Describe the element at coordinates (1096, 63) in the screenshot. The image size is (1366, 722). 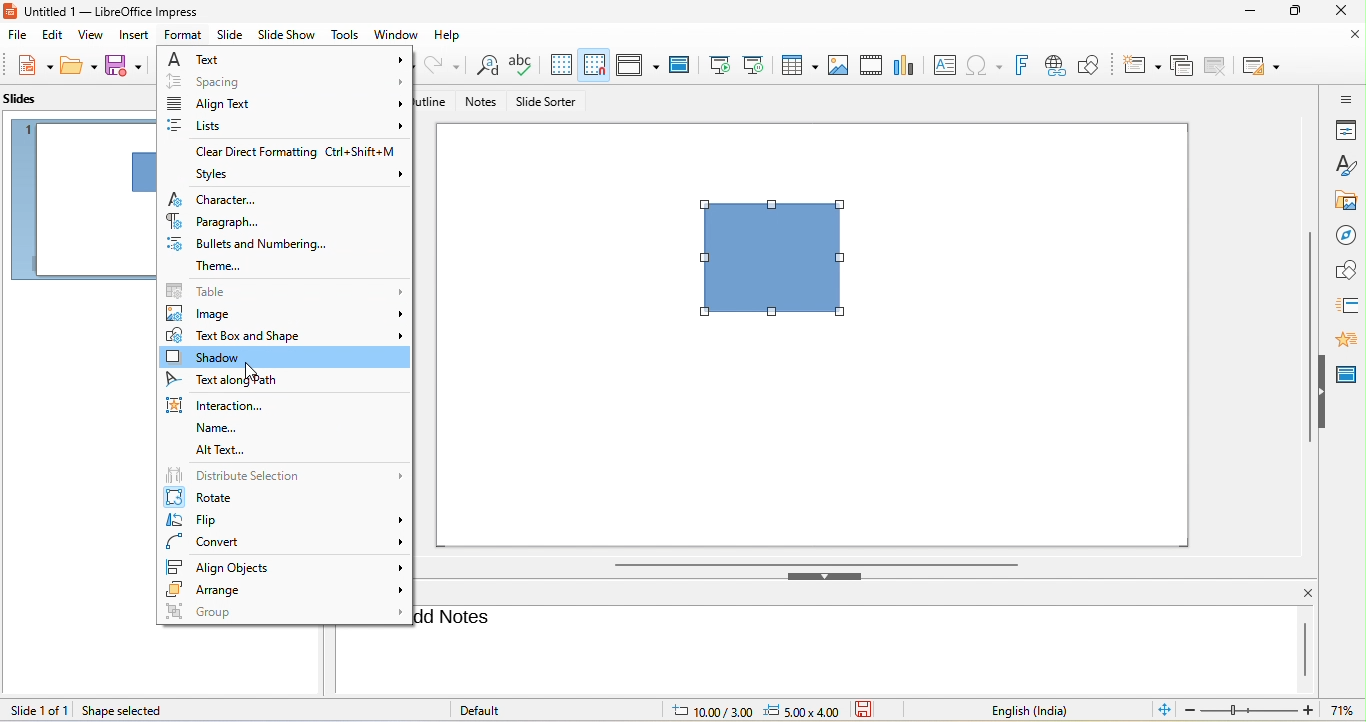
I see `show draw function` at that location.